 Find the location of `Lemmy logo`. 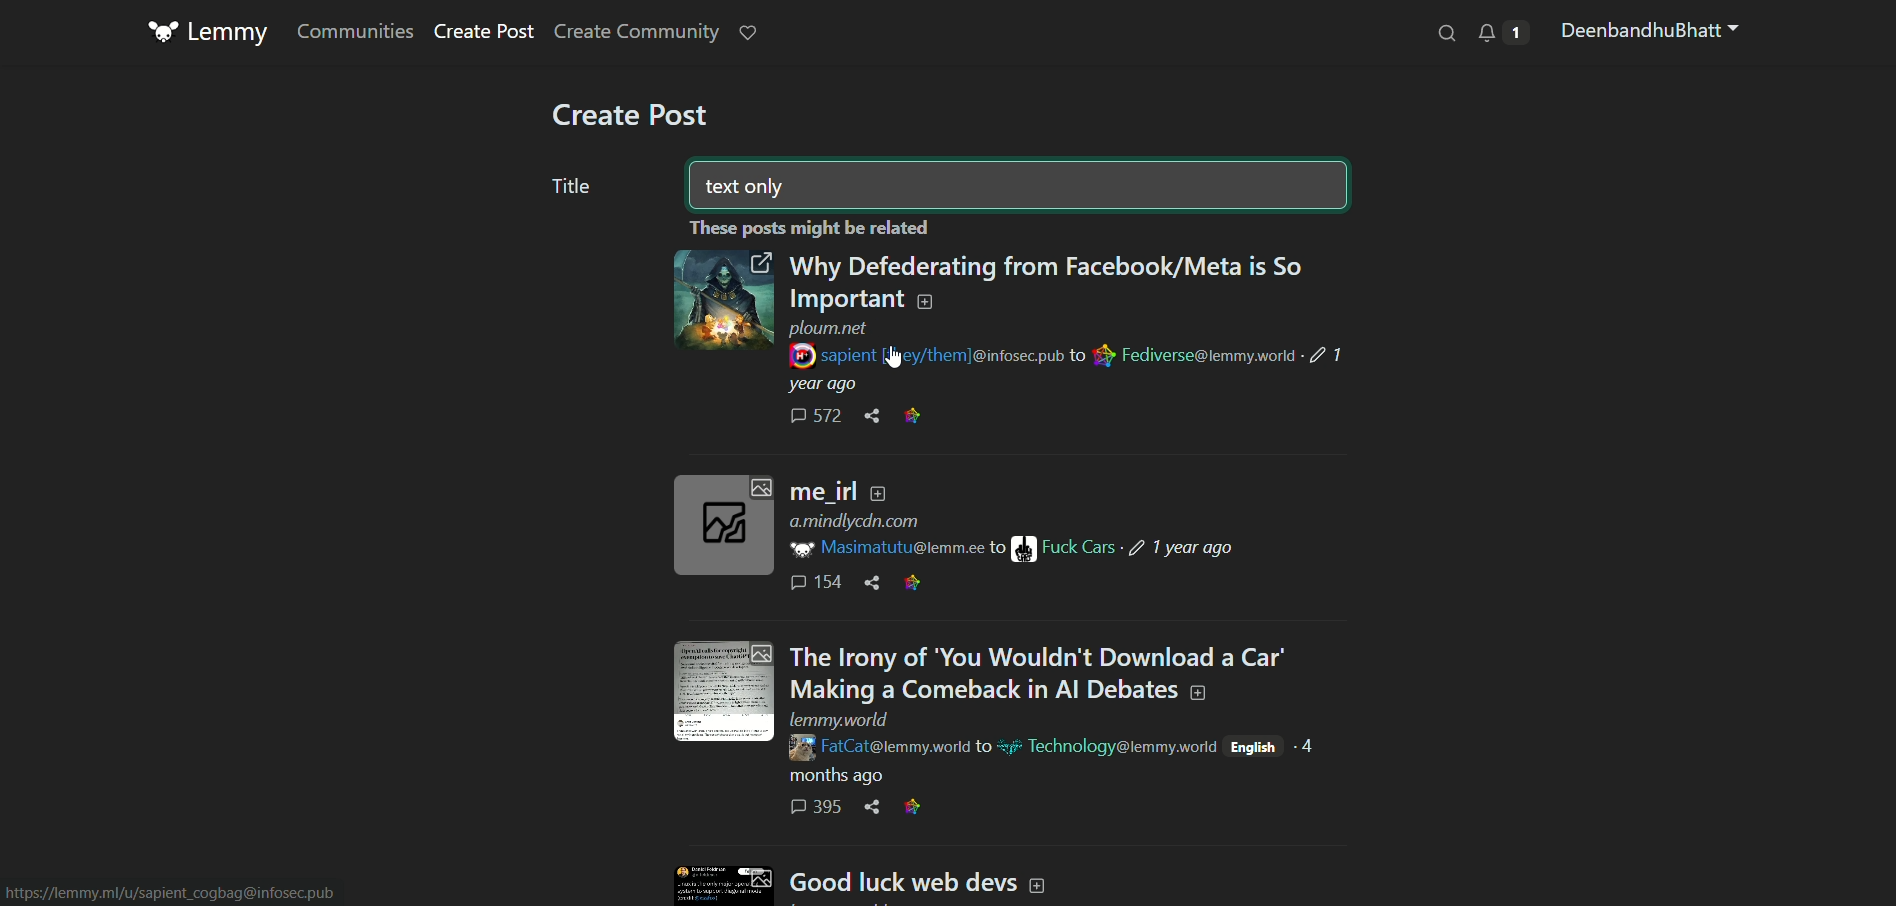

Lemmy logo is located at coordinates (801, 550).